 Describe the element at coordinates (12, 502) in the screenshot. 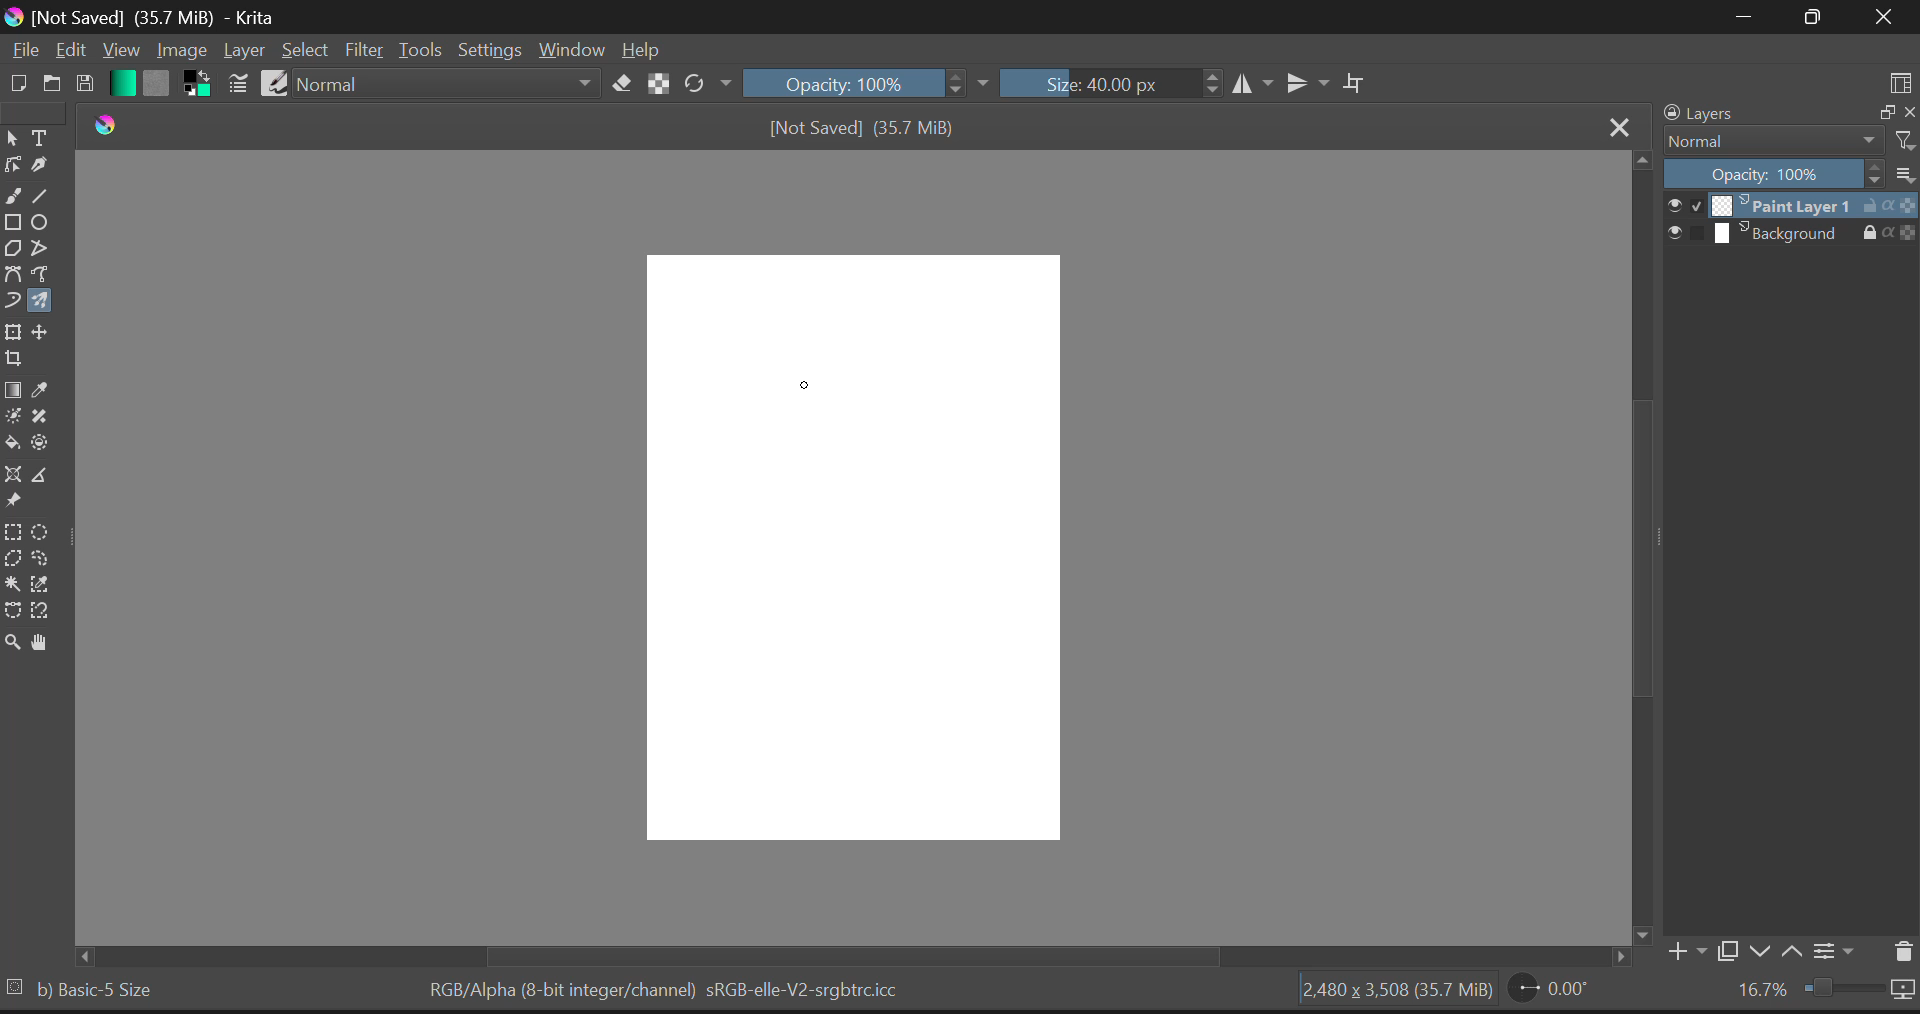

I see `Reference Images` at that location.